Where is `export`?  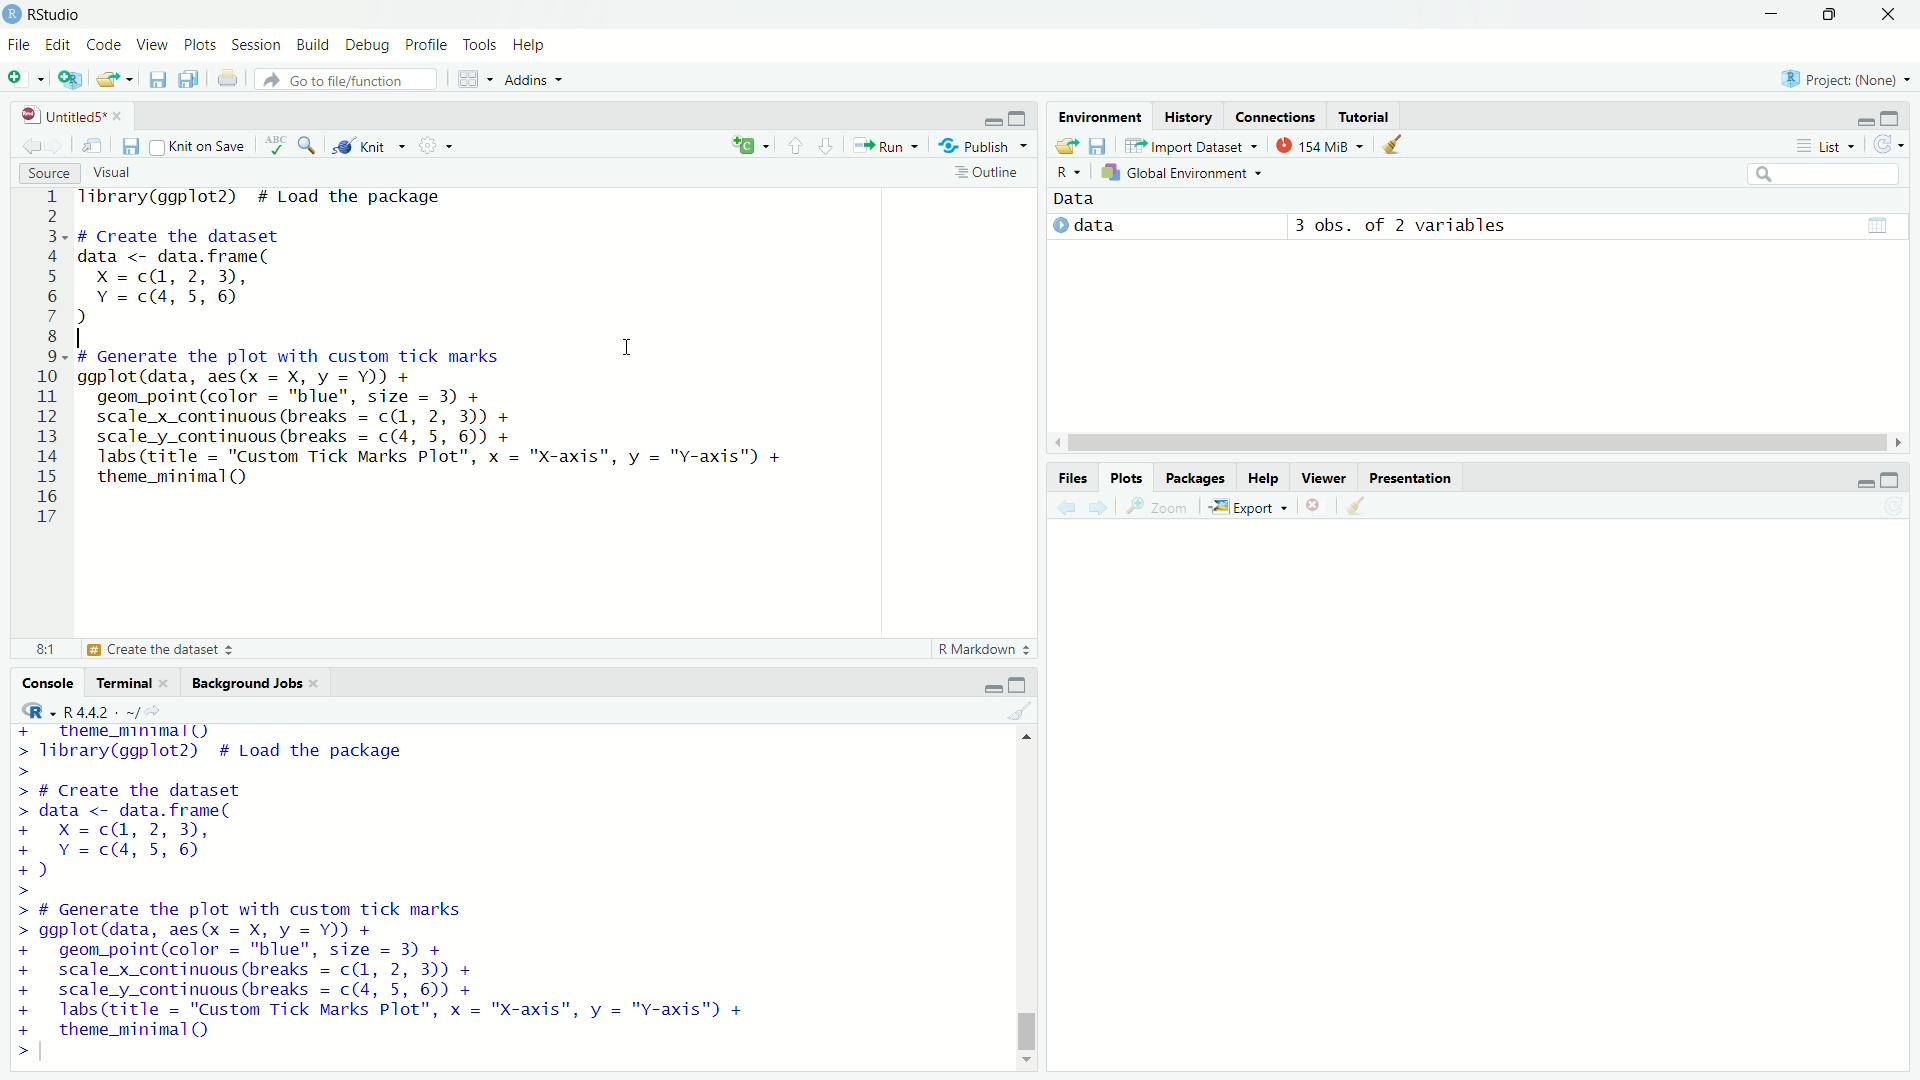 export is located at coordinates (1252, 508).